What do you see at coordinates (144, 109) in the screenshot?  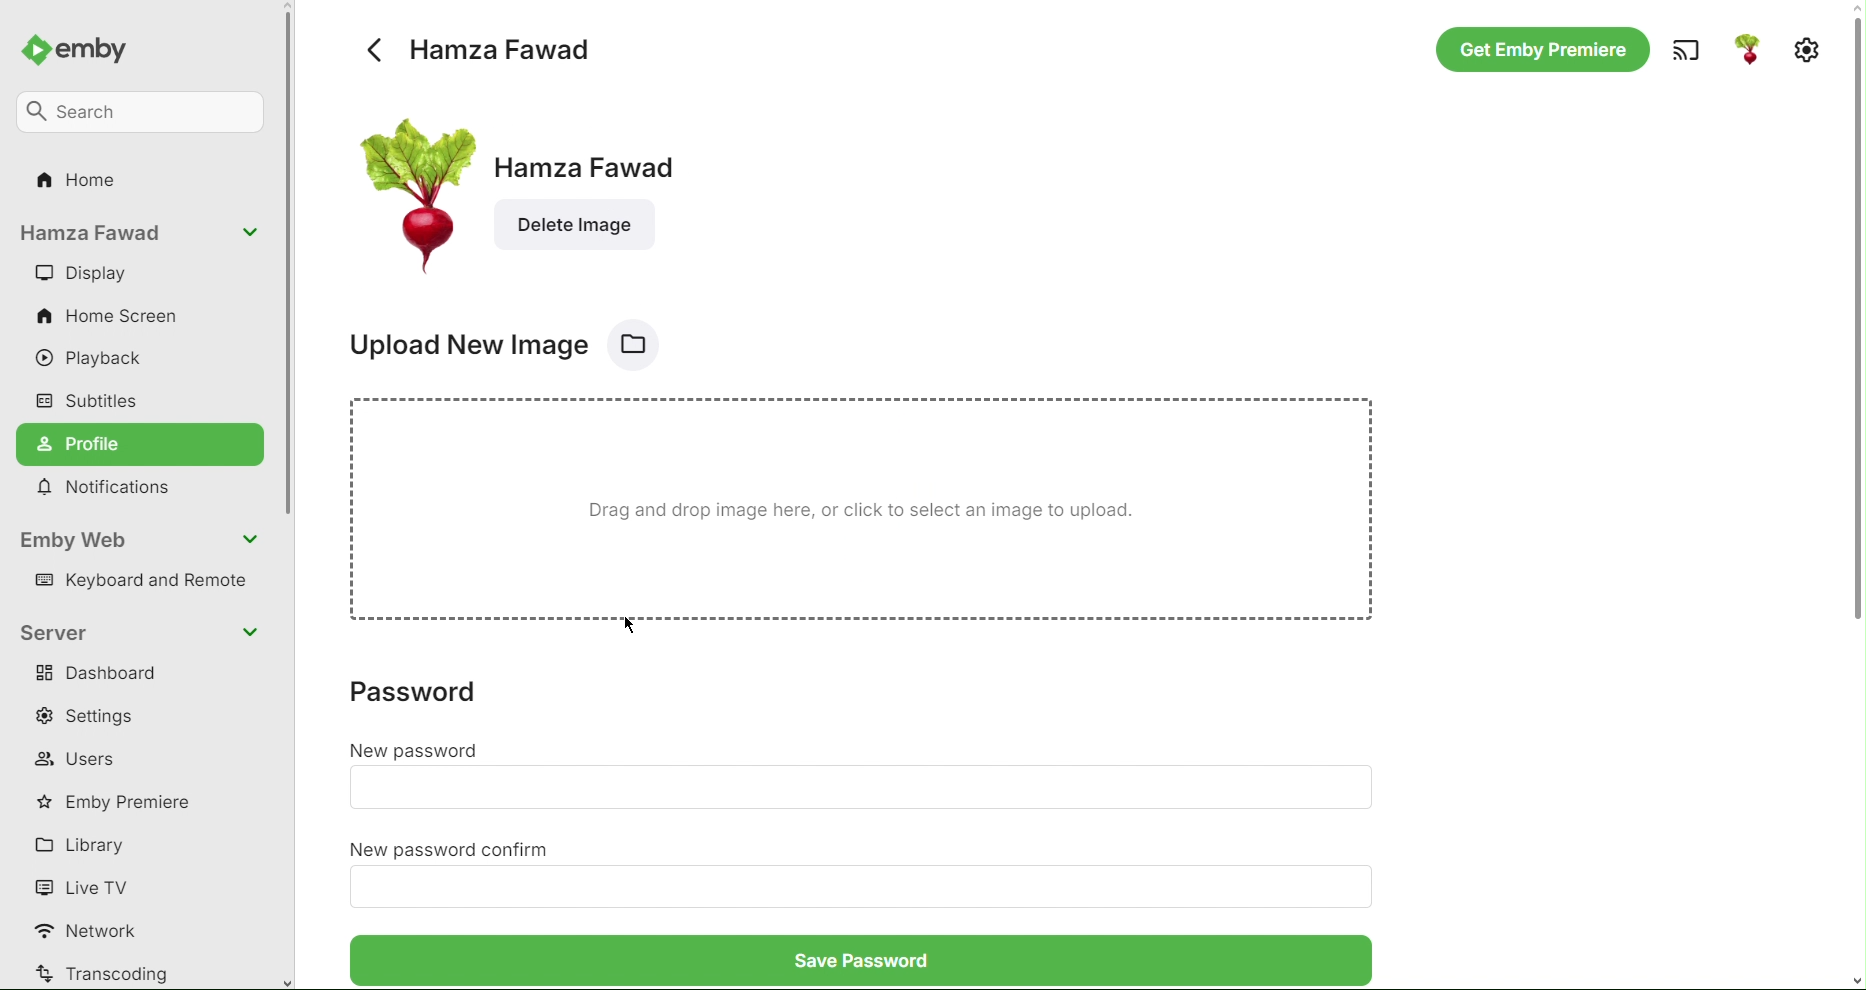 I see `Search` at bounding box center [144, 109].